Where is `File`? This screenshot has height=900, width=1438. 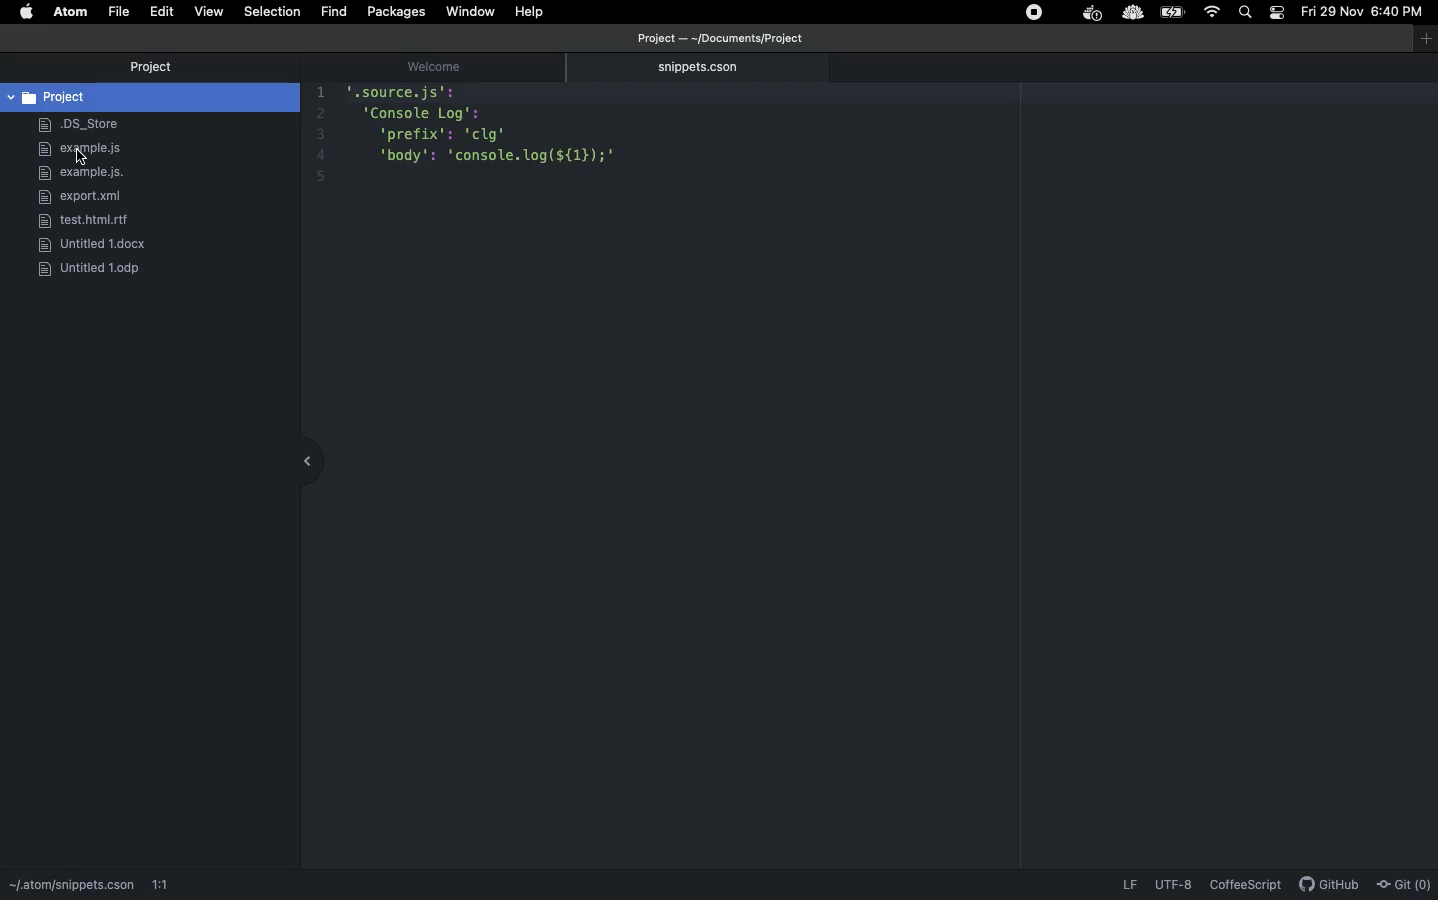 File is located at coordinates (119, 12).